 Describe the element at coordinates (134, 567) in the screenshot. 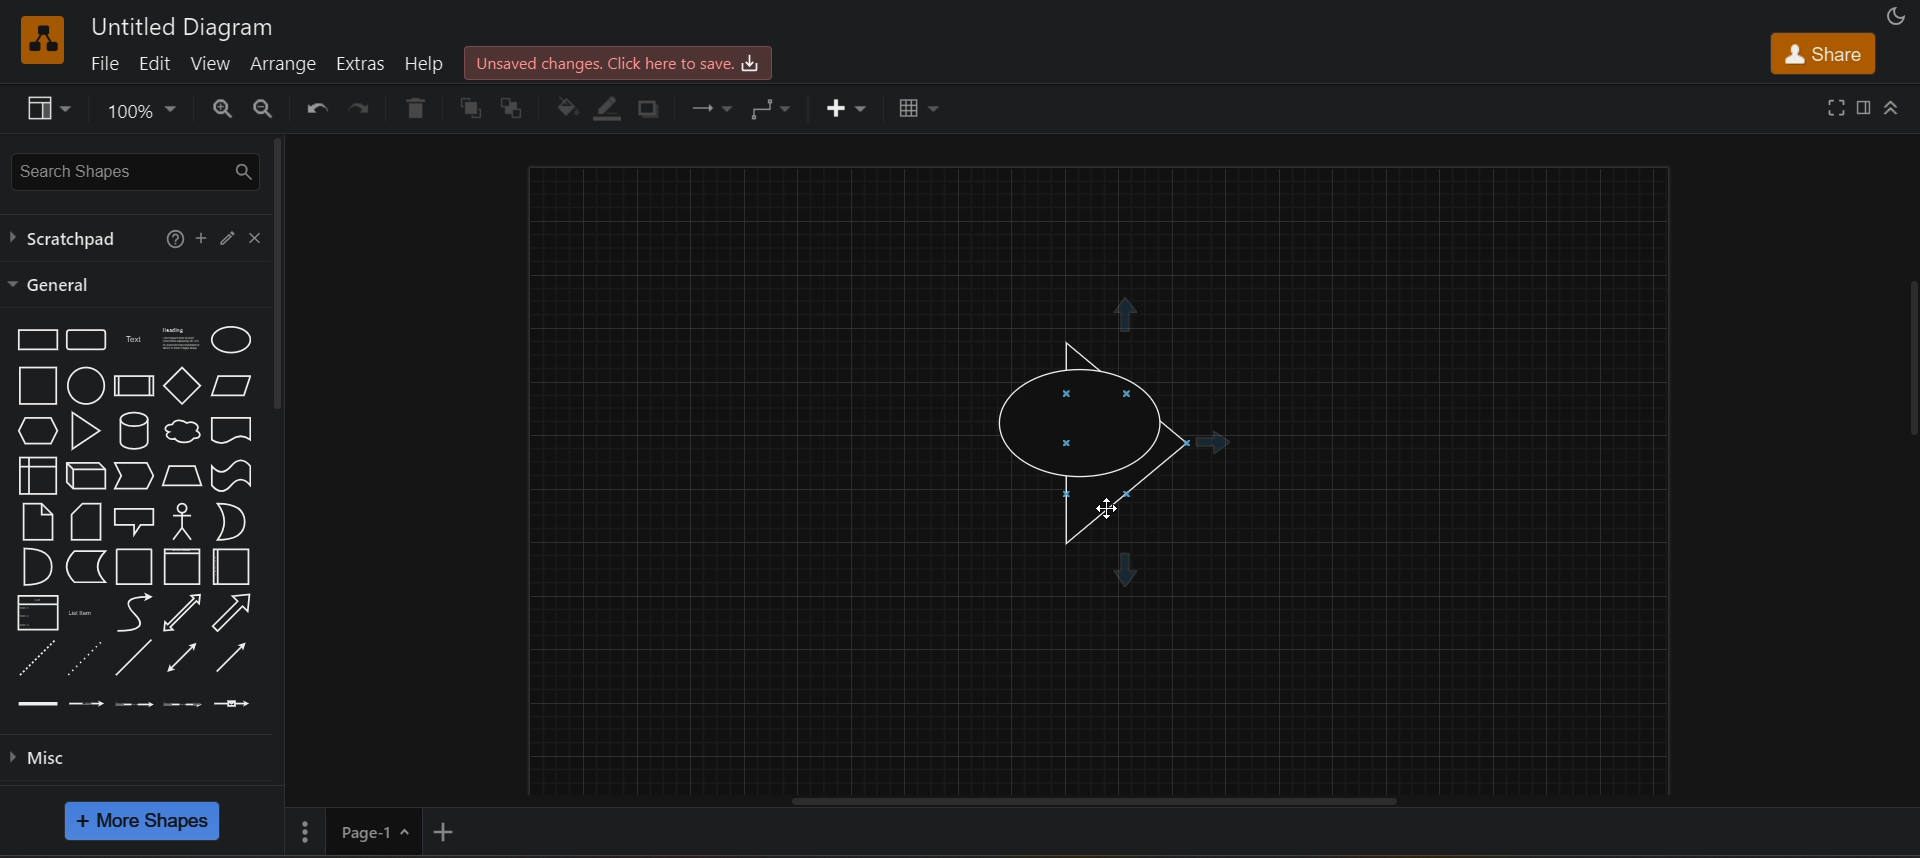

I see `container` at that location.